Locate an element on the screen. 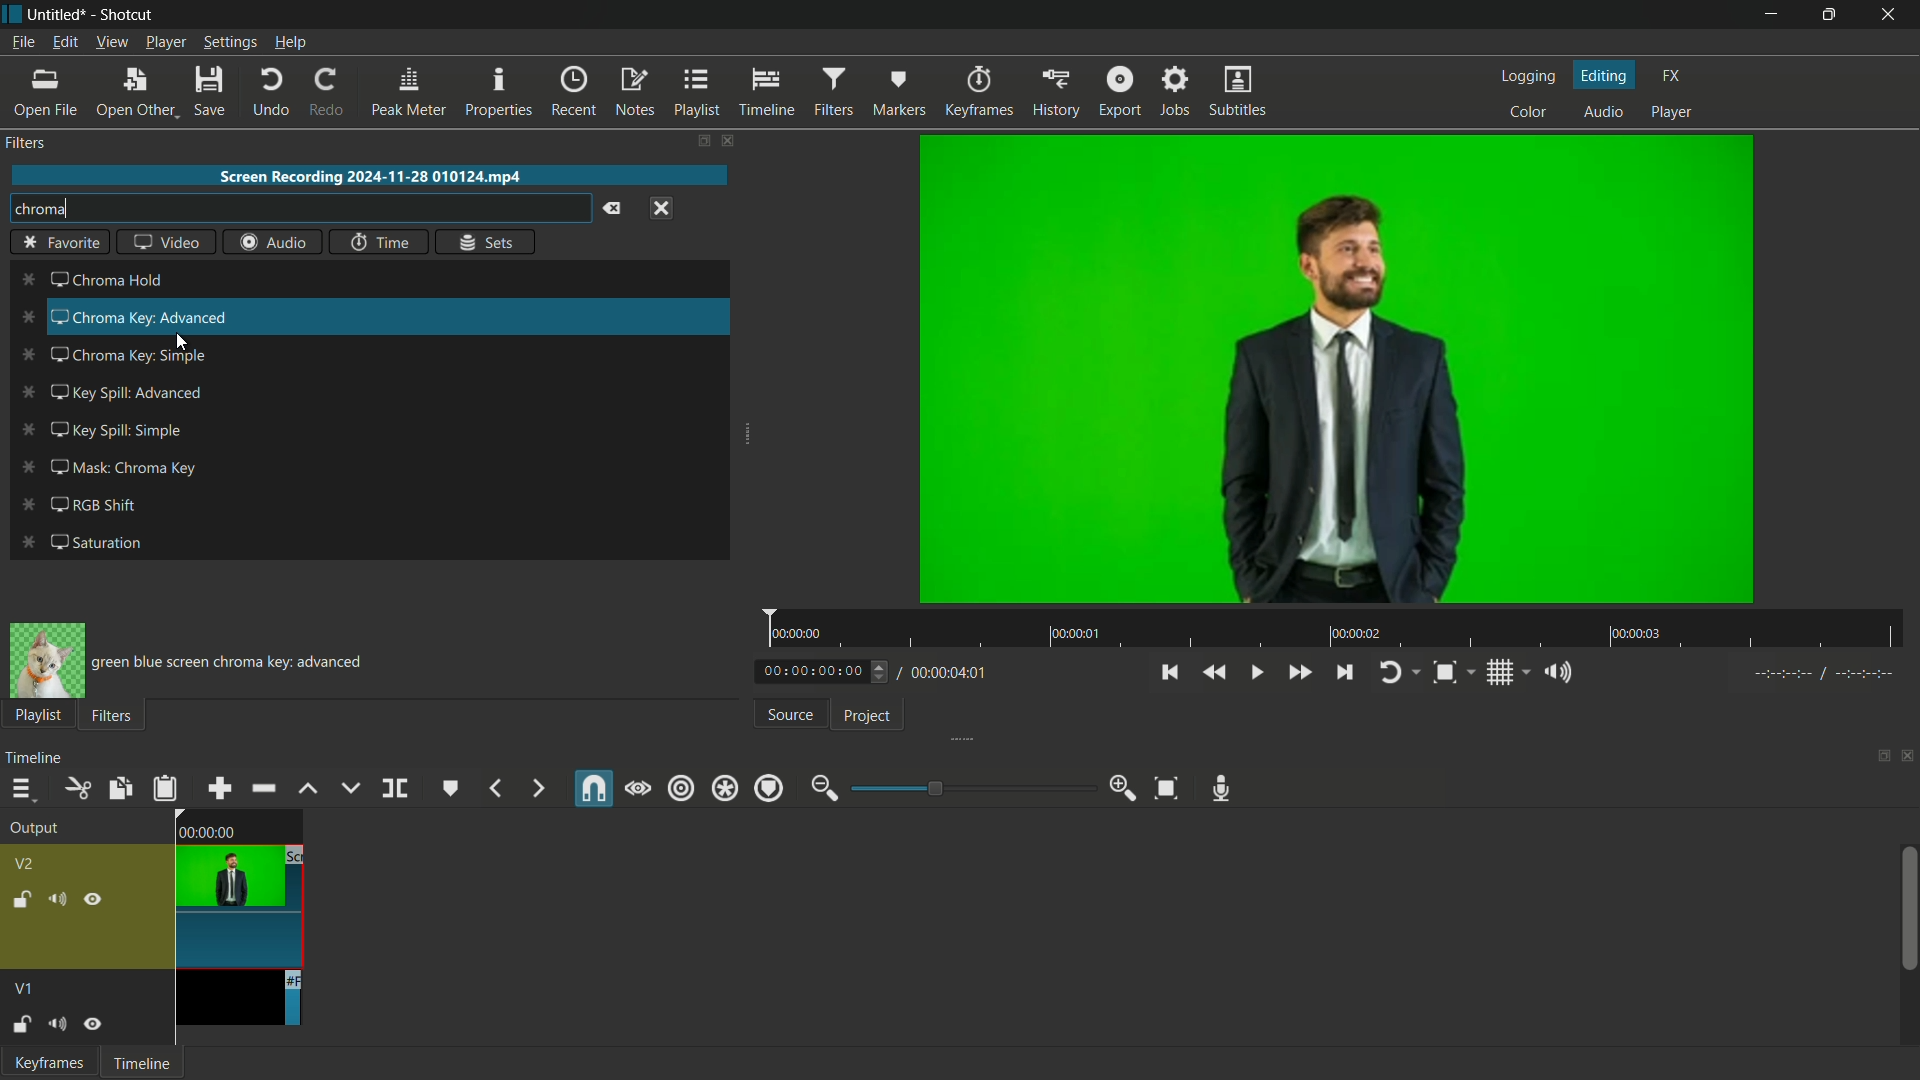  filter is located at coordinates (110, 714).